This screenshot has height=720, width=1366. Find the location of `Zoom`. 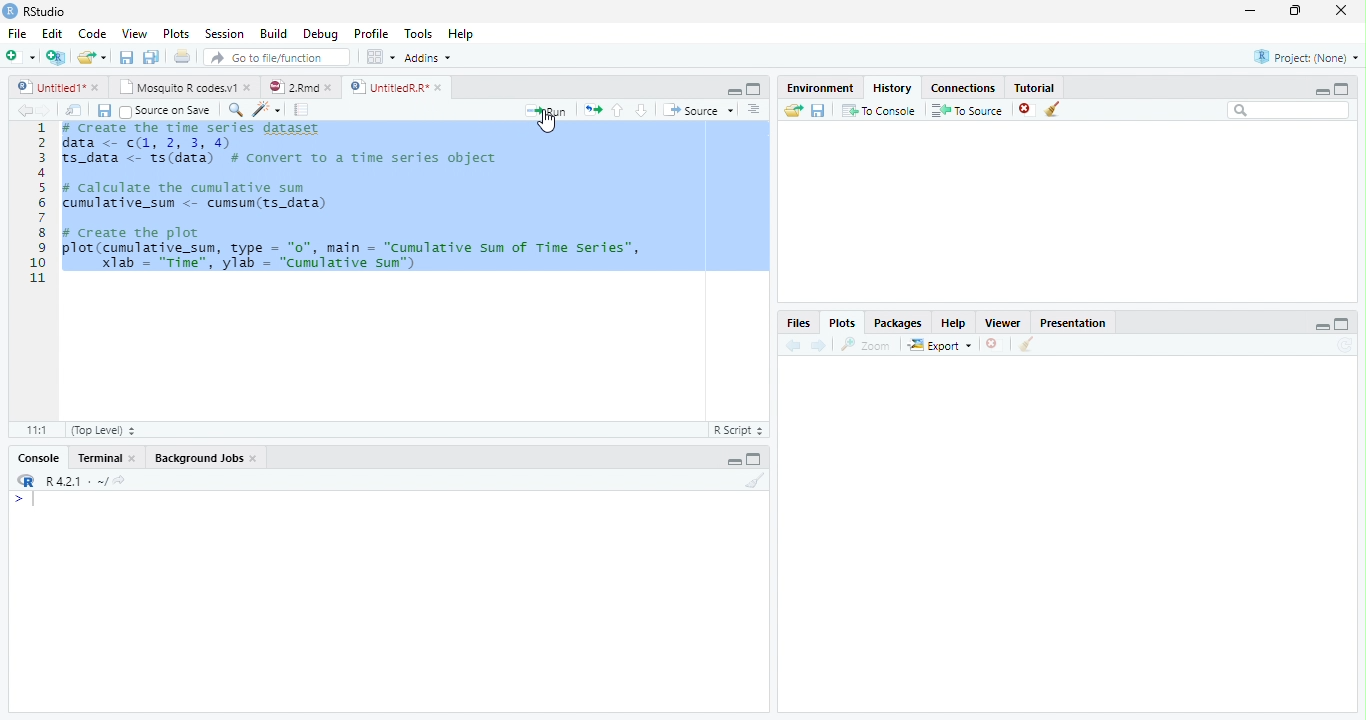

Zoom is located at coordinates (866, 345).